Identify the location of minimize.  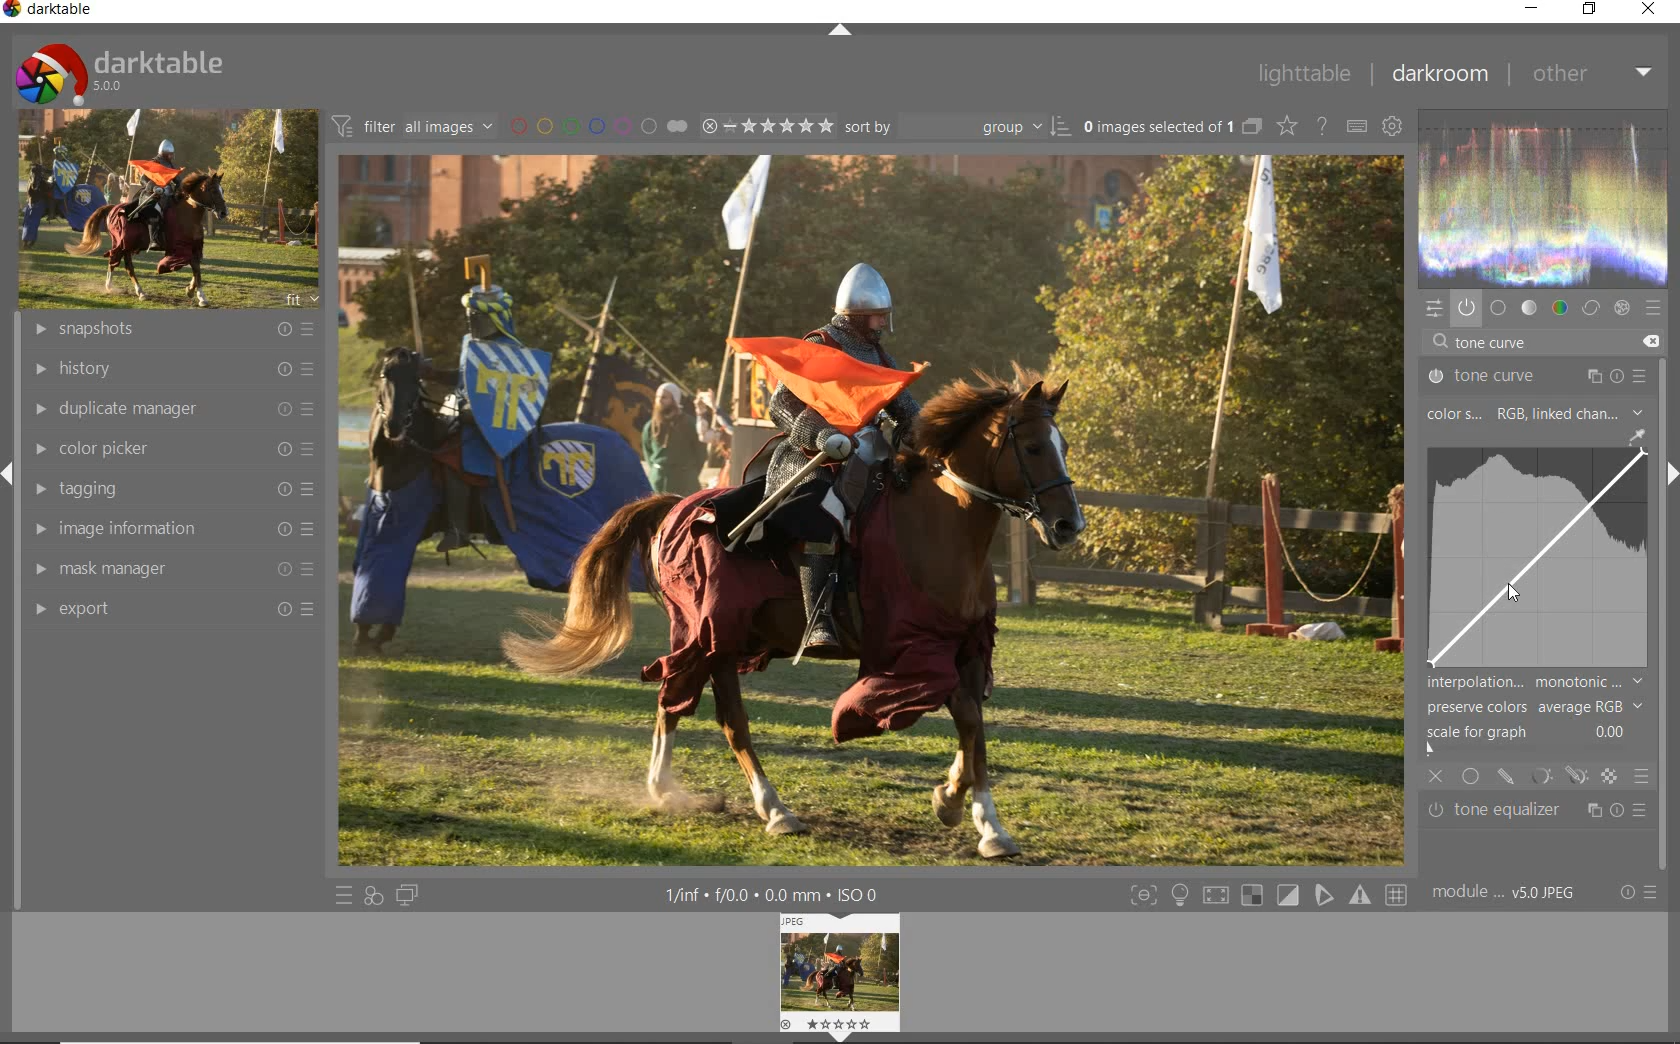
(1535, 8).